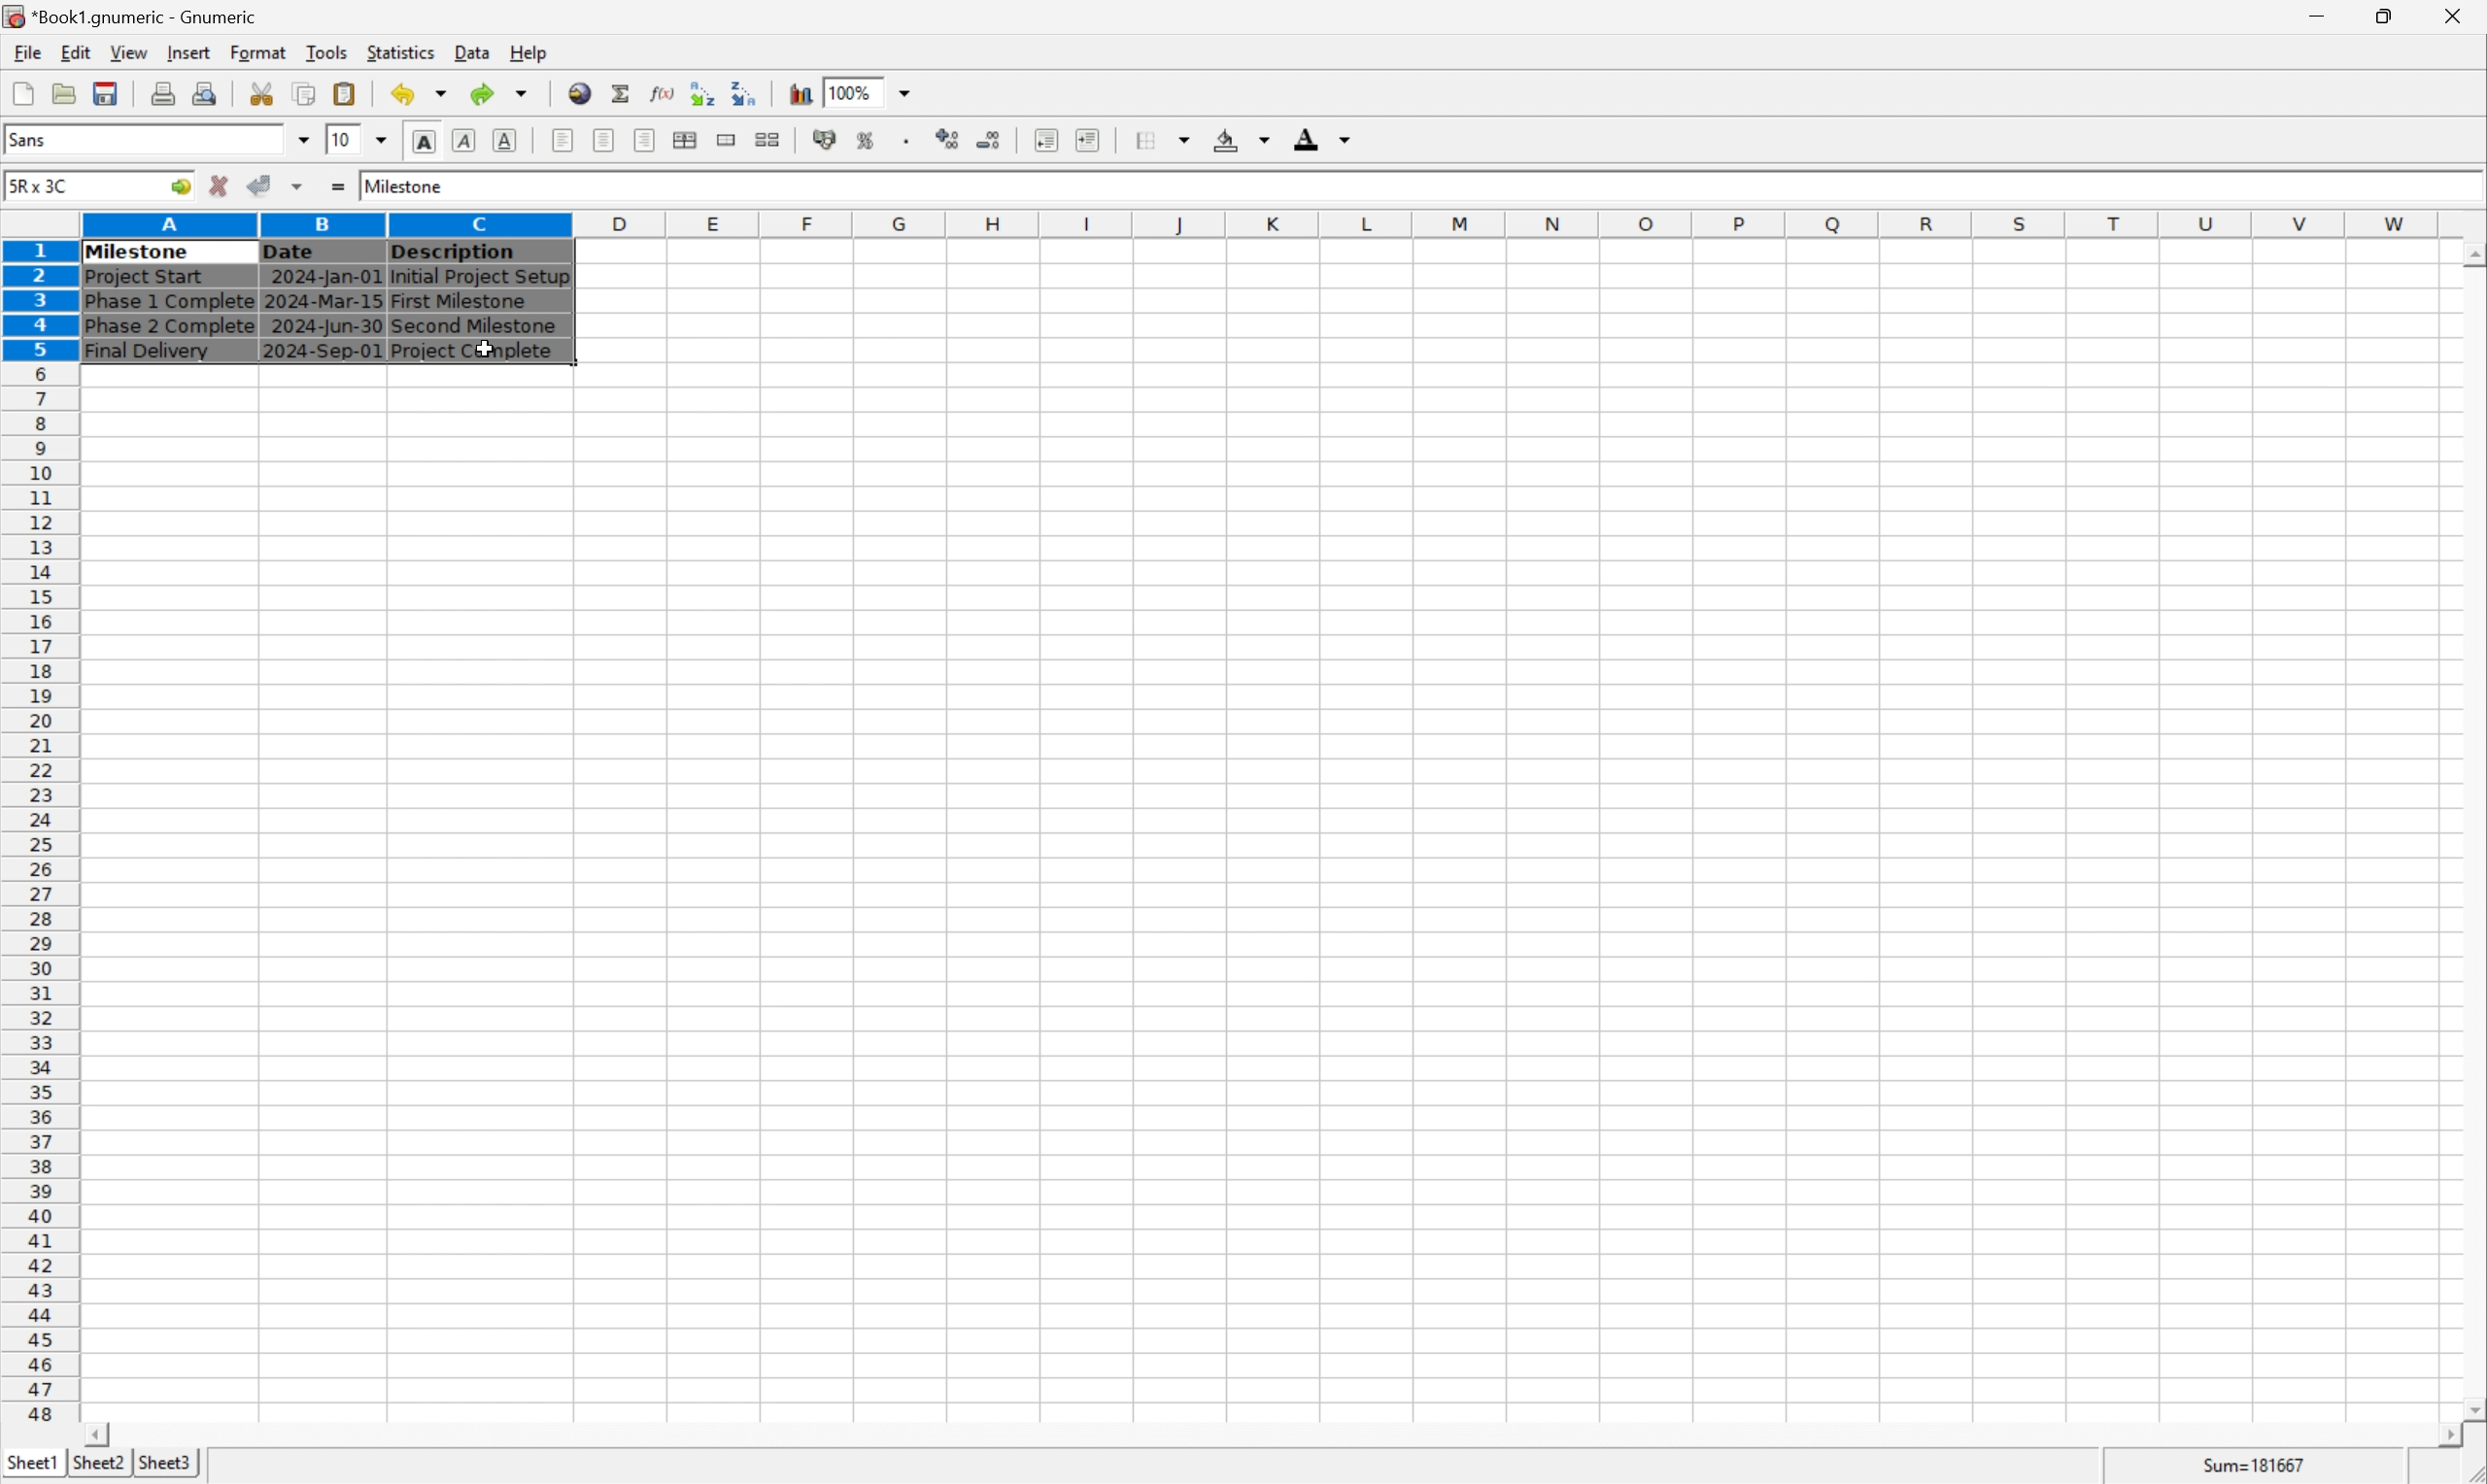 The height and width of the screenshot is (1484, 2487). What do you see at coordinates (799, 94) in the screenshot?
I see `insert chart` at bounding box center [799, 94].